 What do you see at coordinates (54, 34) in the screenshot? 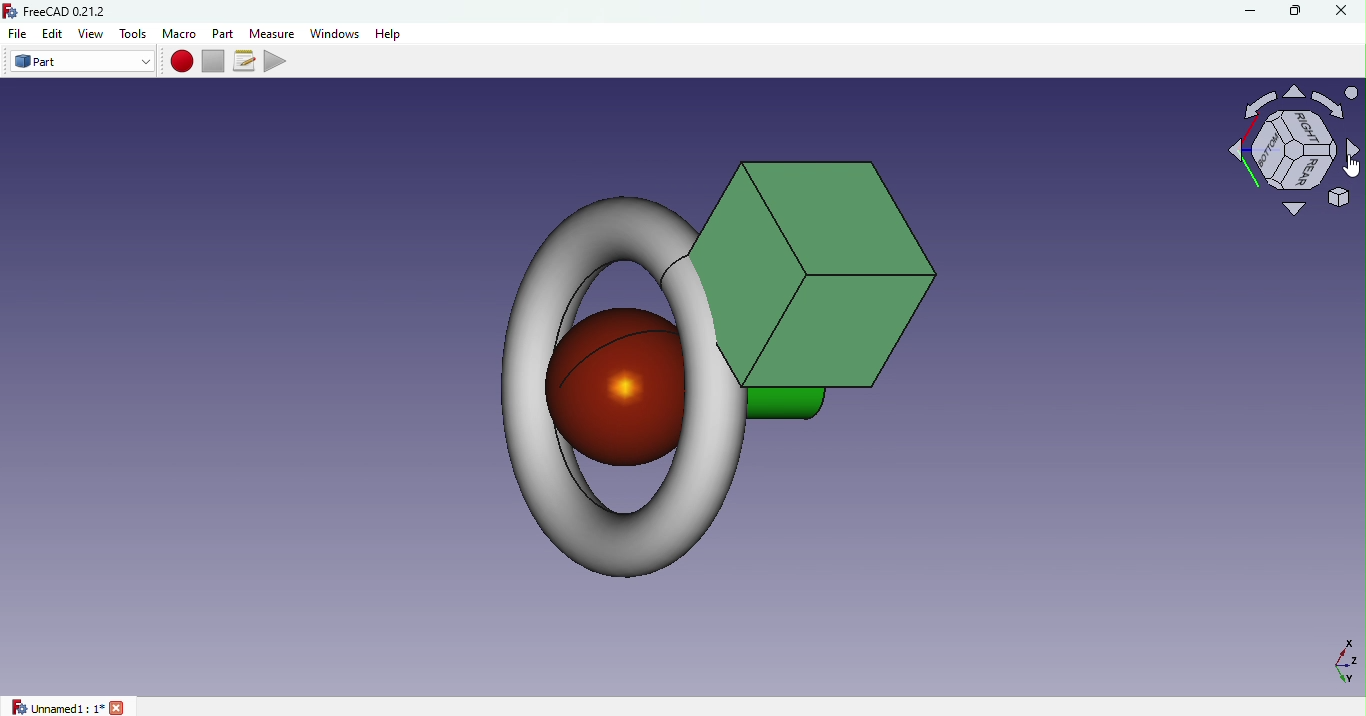
I see `Edit` at bounding box center [54, 34].